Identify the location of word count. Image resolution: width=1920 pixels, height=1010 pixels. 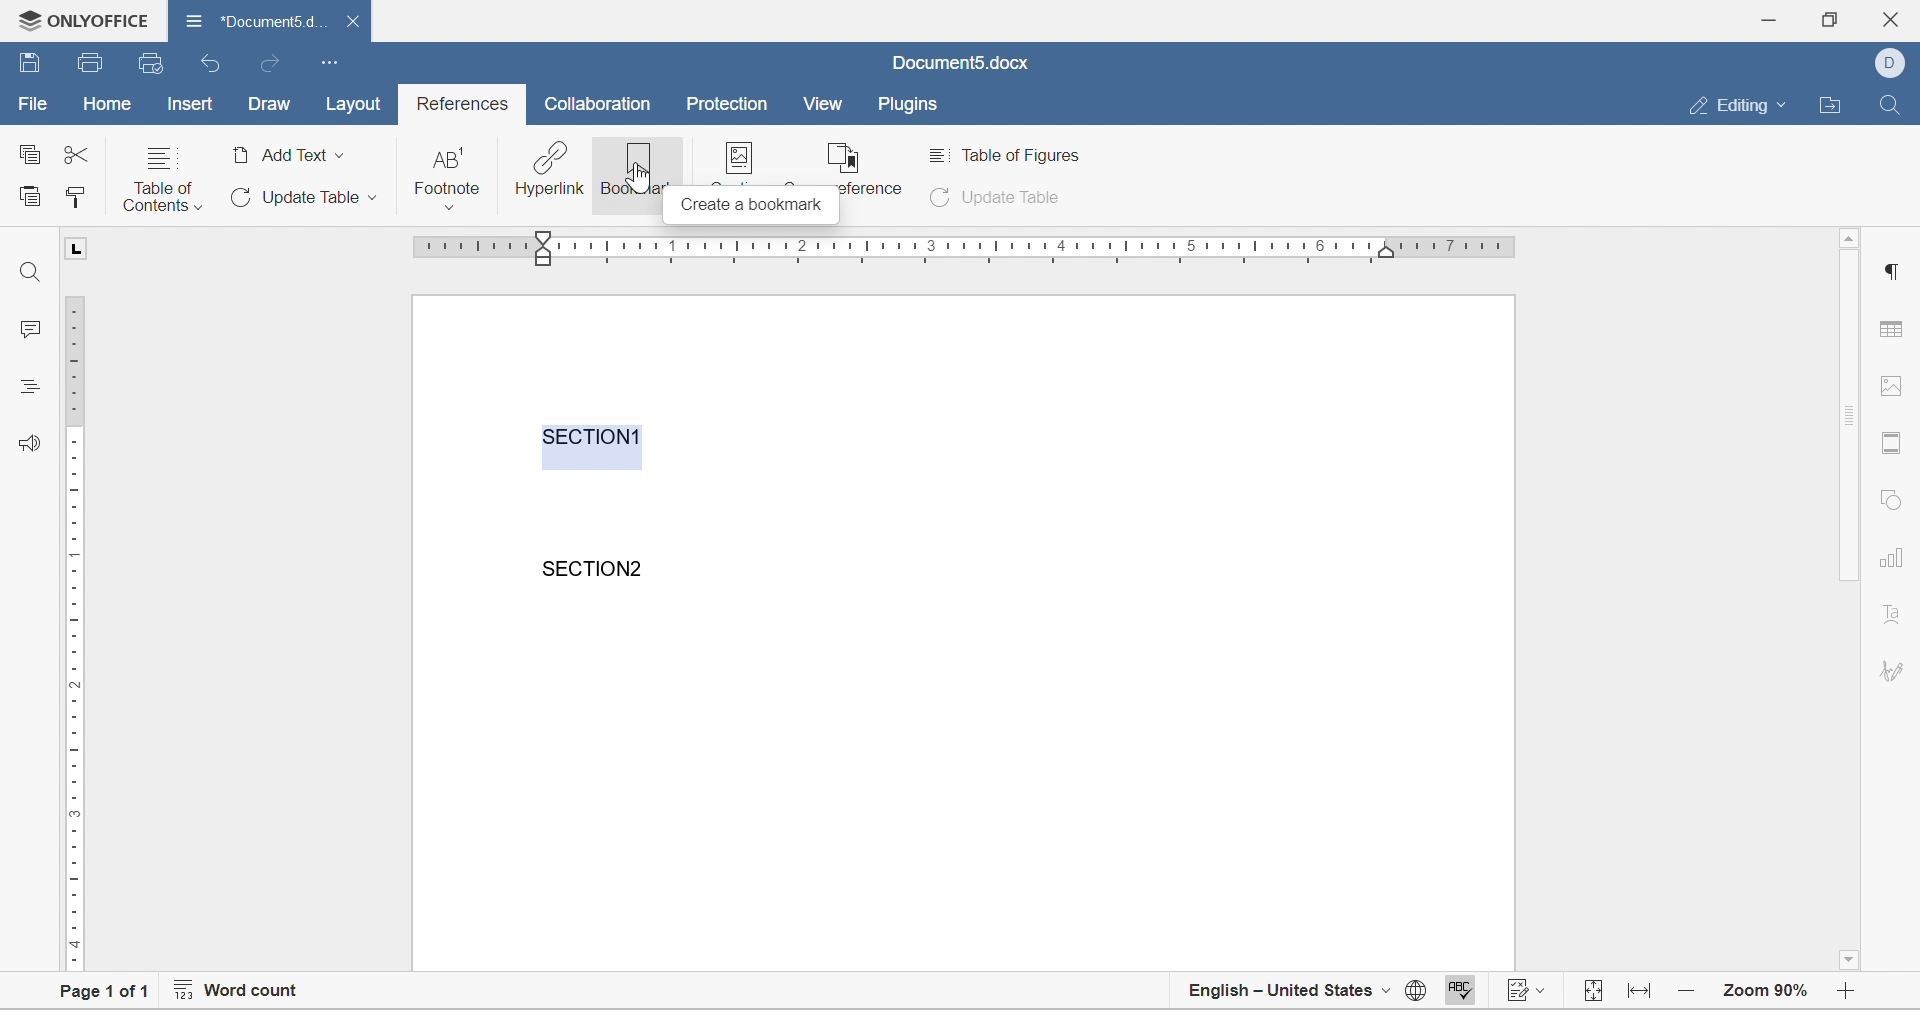
(235, 993).